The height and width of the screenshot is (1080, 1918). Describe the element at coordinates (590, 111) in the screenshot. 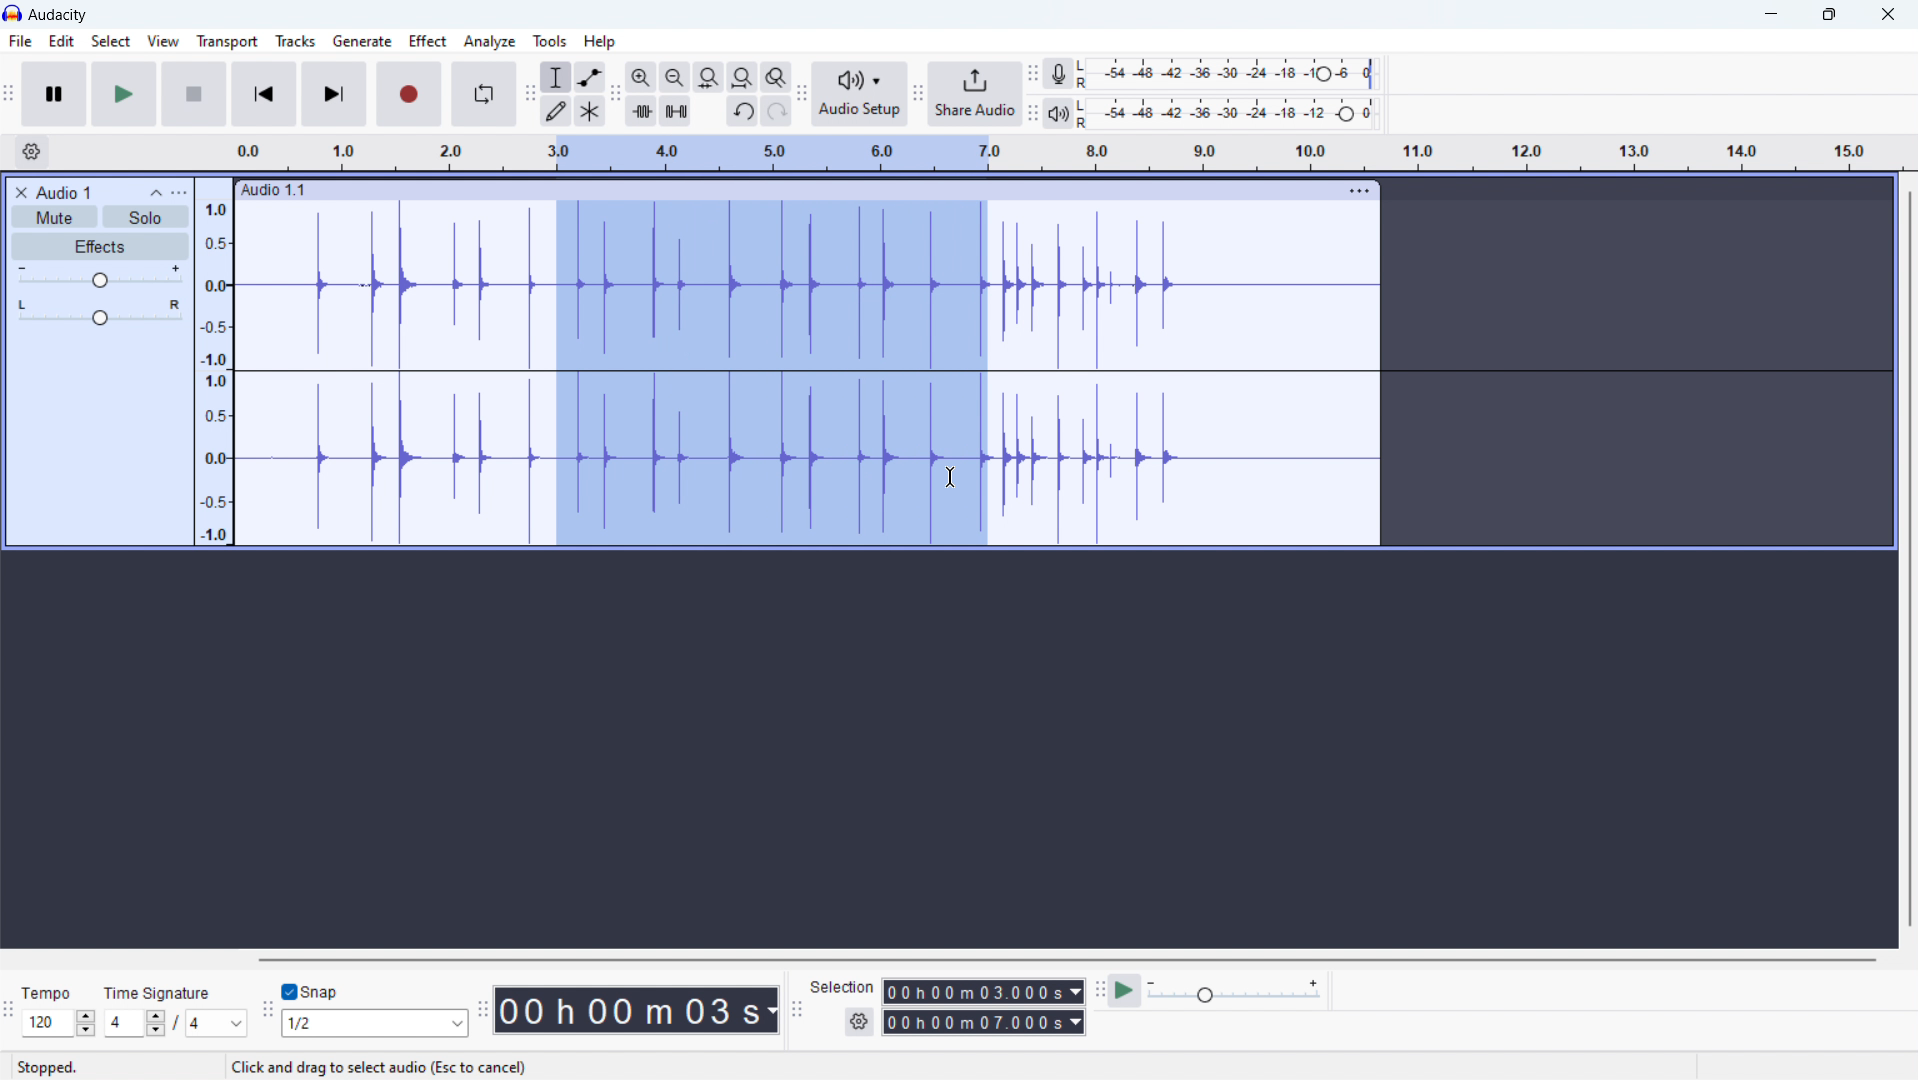

I see `multi tool` at that location.